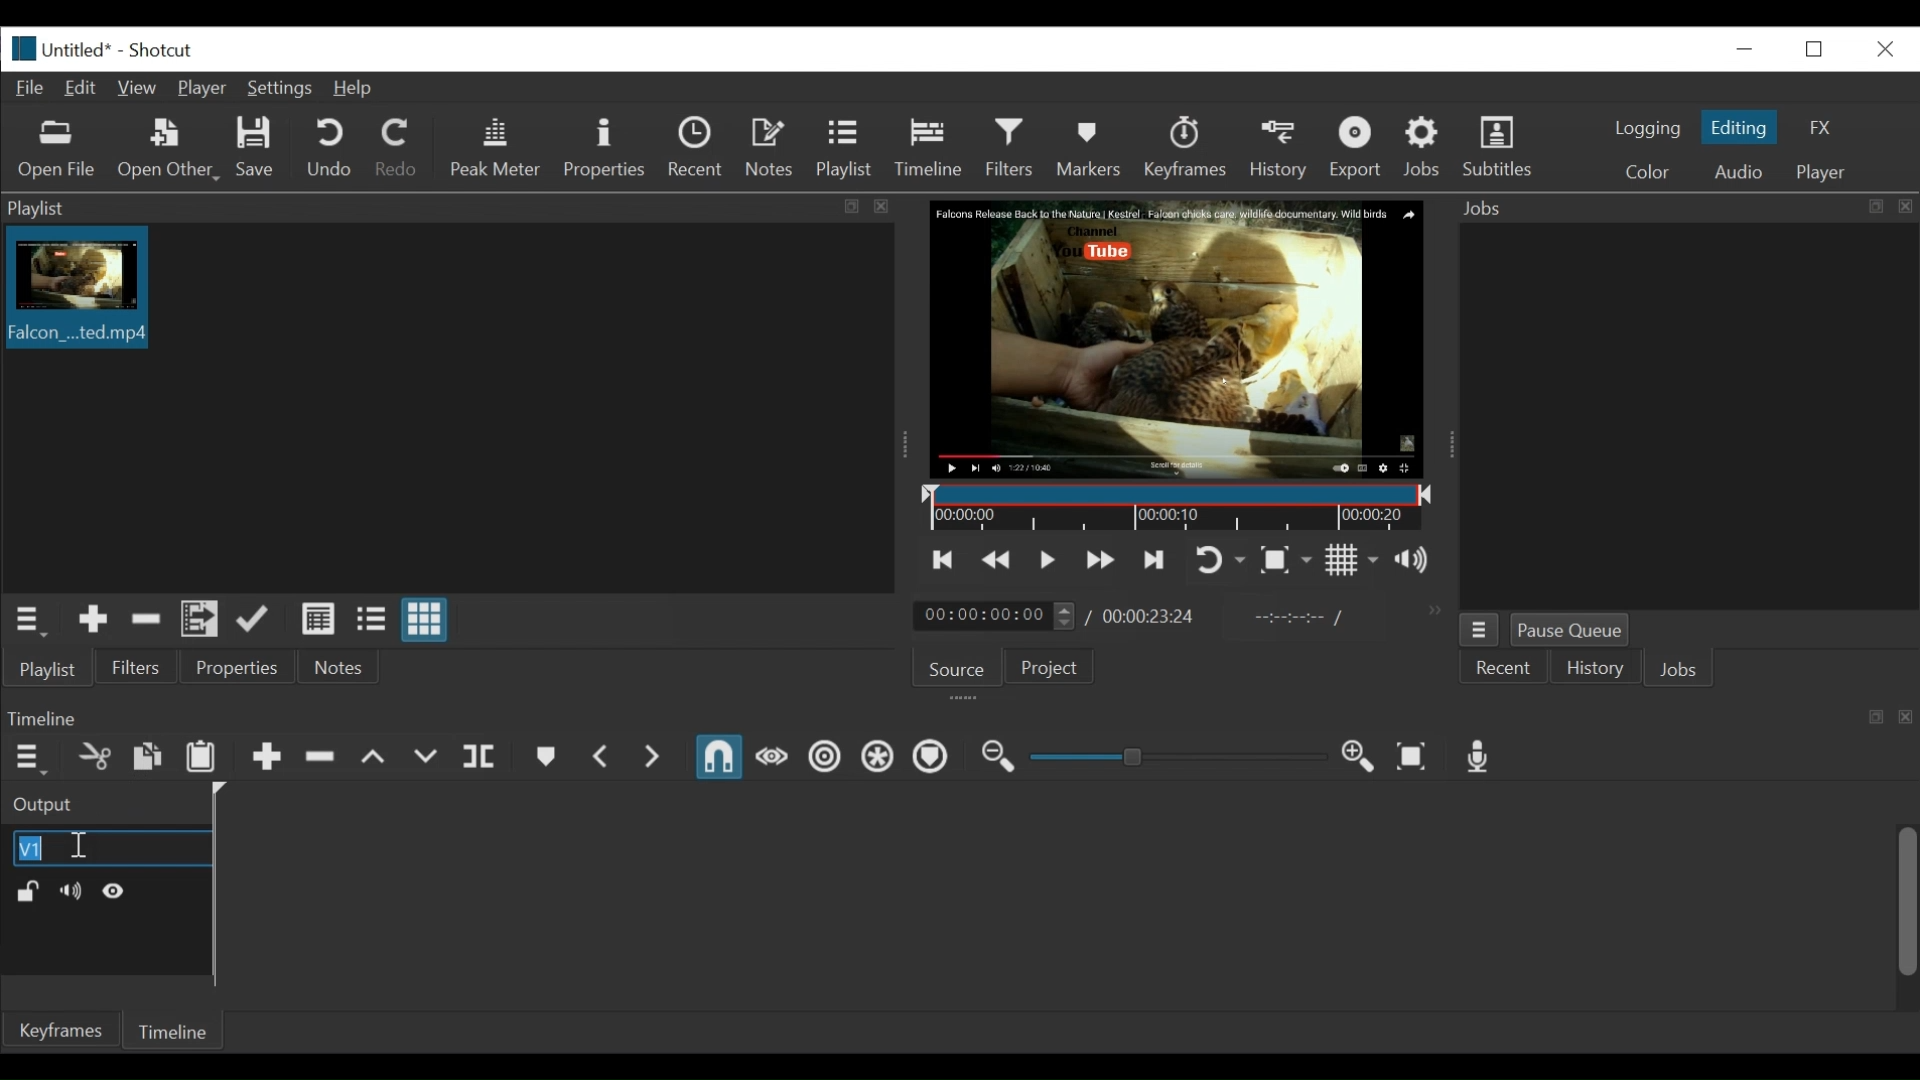 The width and height of the screenshot is (1920, 1080). Describe the element at coordinates (775, 759) in the screenshot. I see `Scrub while dragging` at that location.